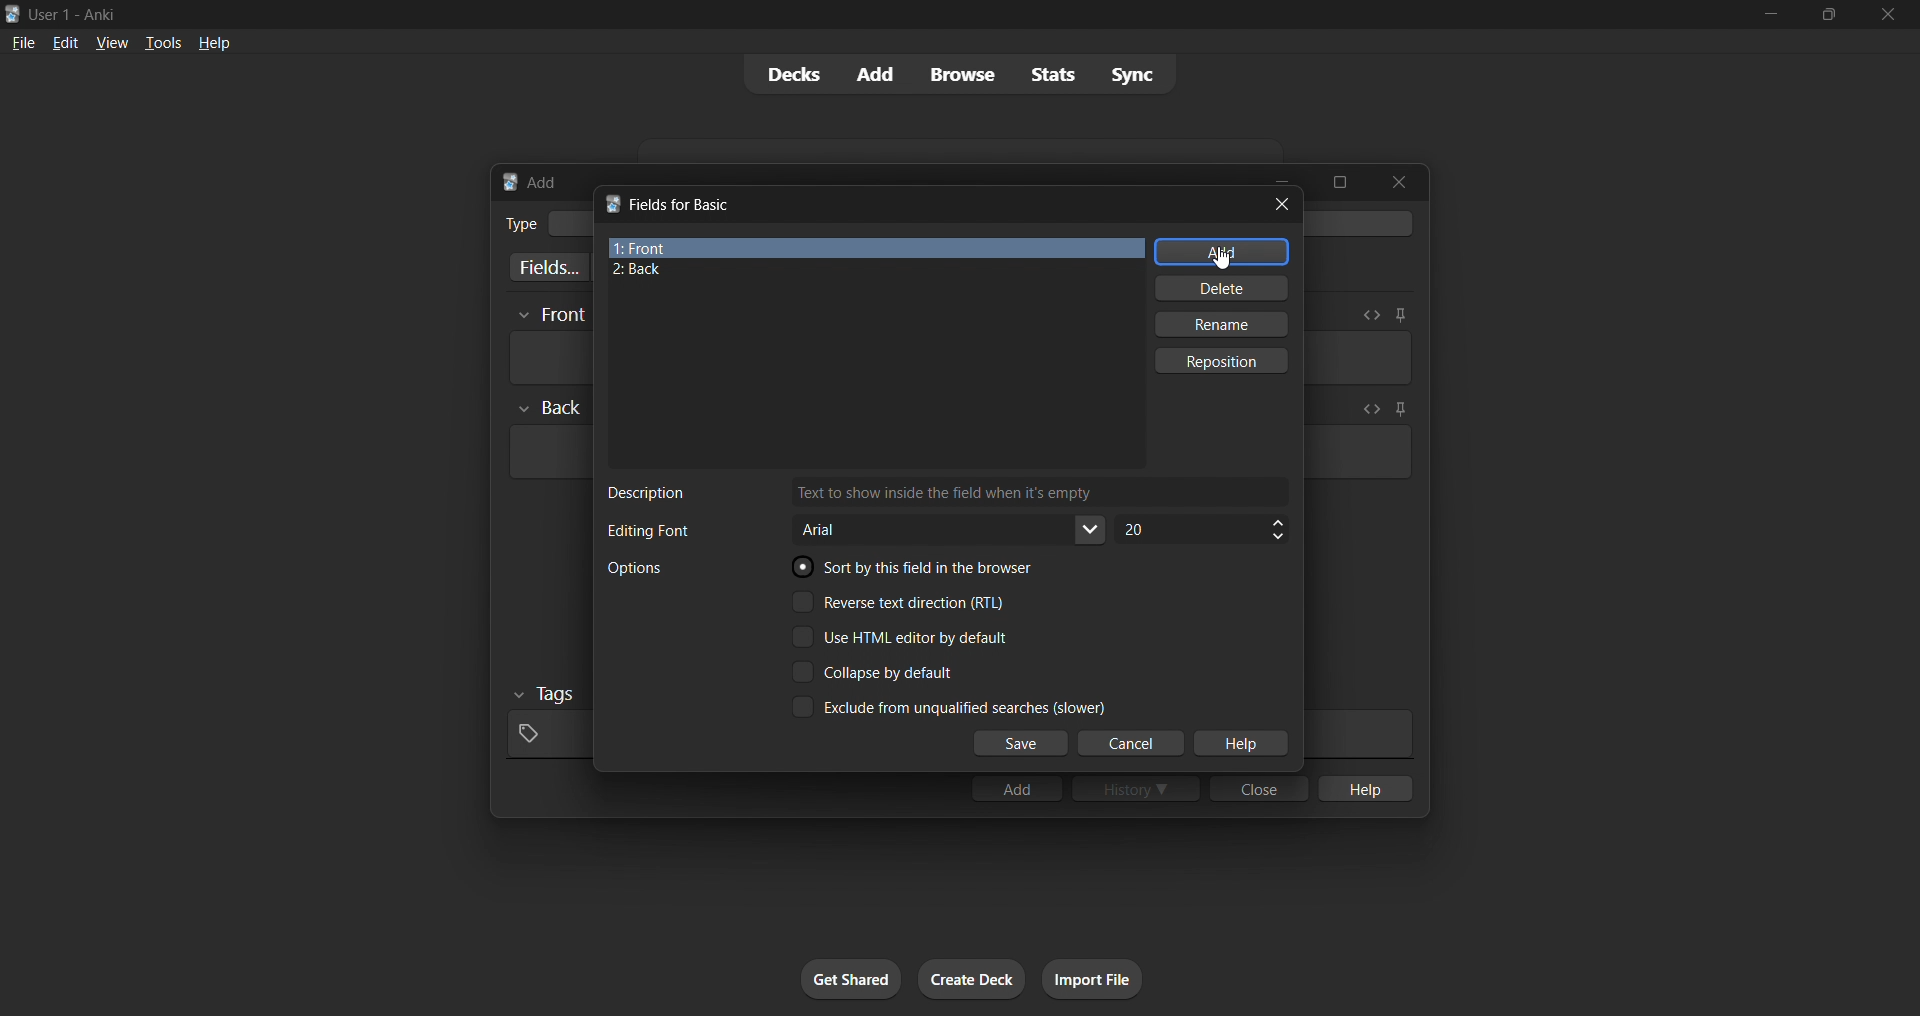 This screenshot has width=1920, height=1016. I want to click on front field, so click(876, 248).